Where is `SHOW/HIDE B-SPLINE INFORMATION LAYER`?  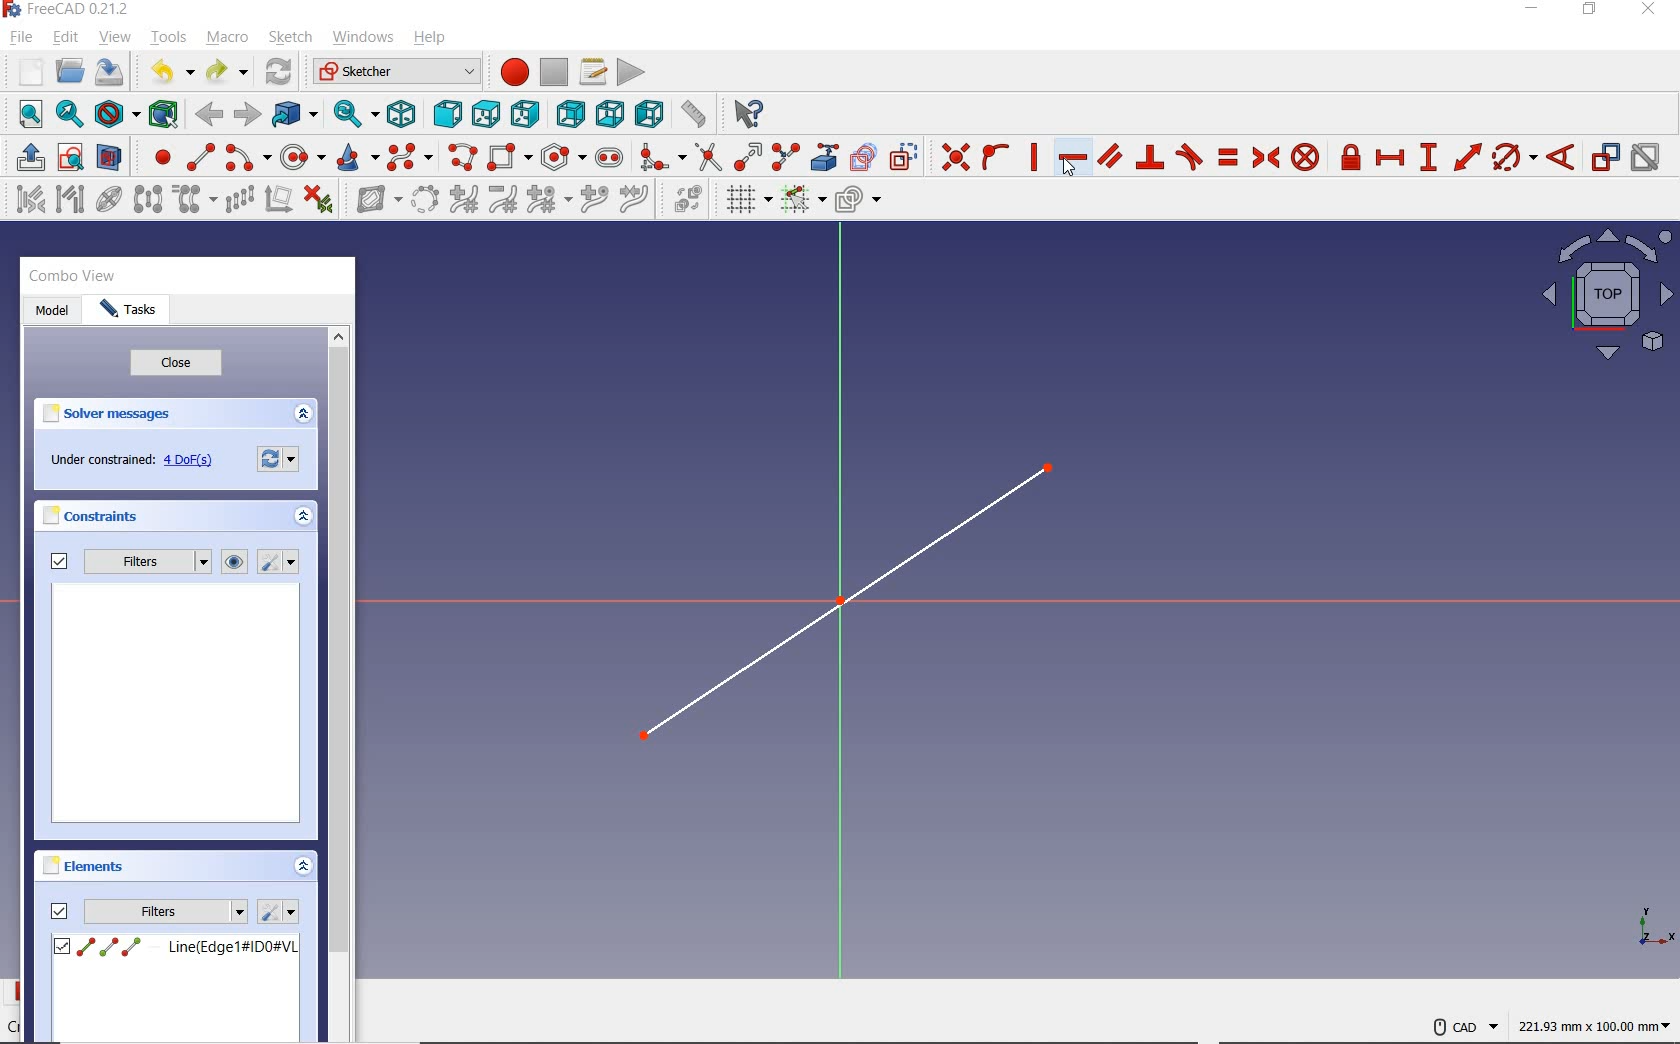
SHOW/HIDE B-SPLINE INFORMATION LAYER is located at coordinates (376, 202).